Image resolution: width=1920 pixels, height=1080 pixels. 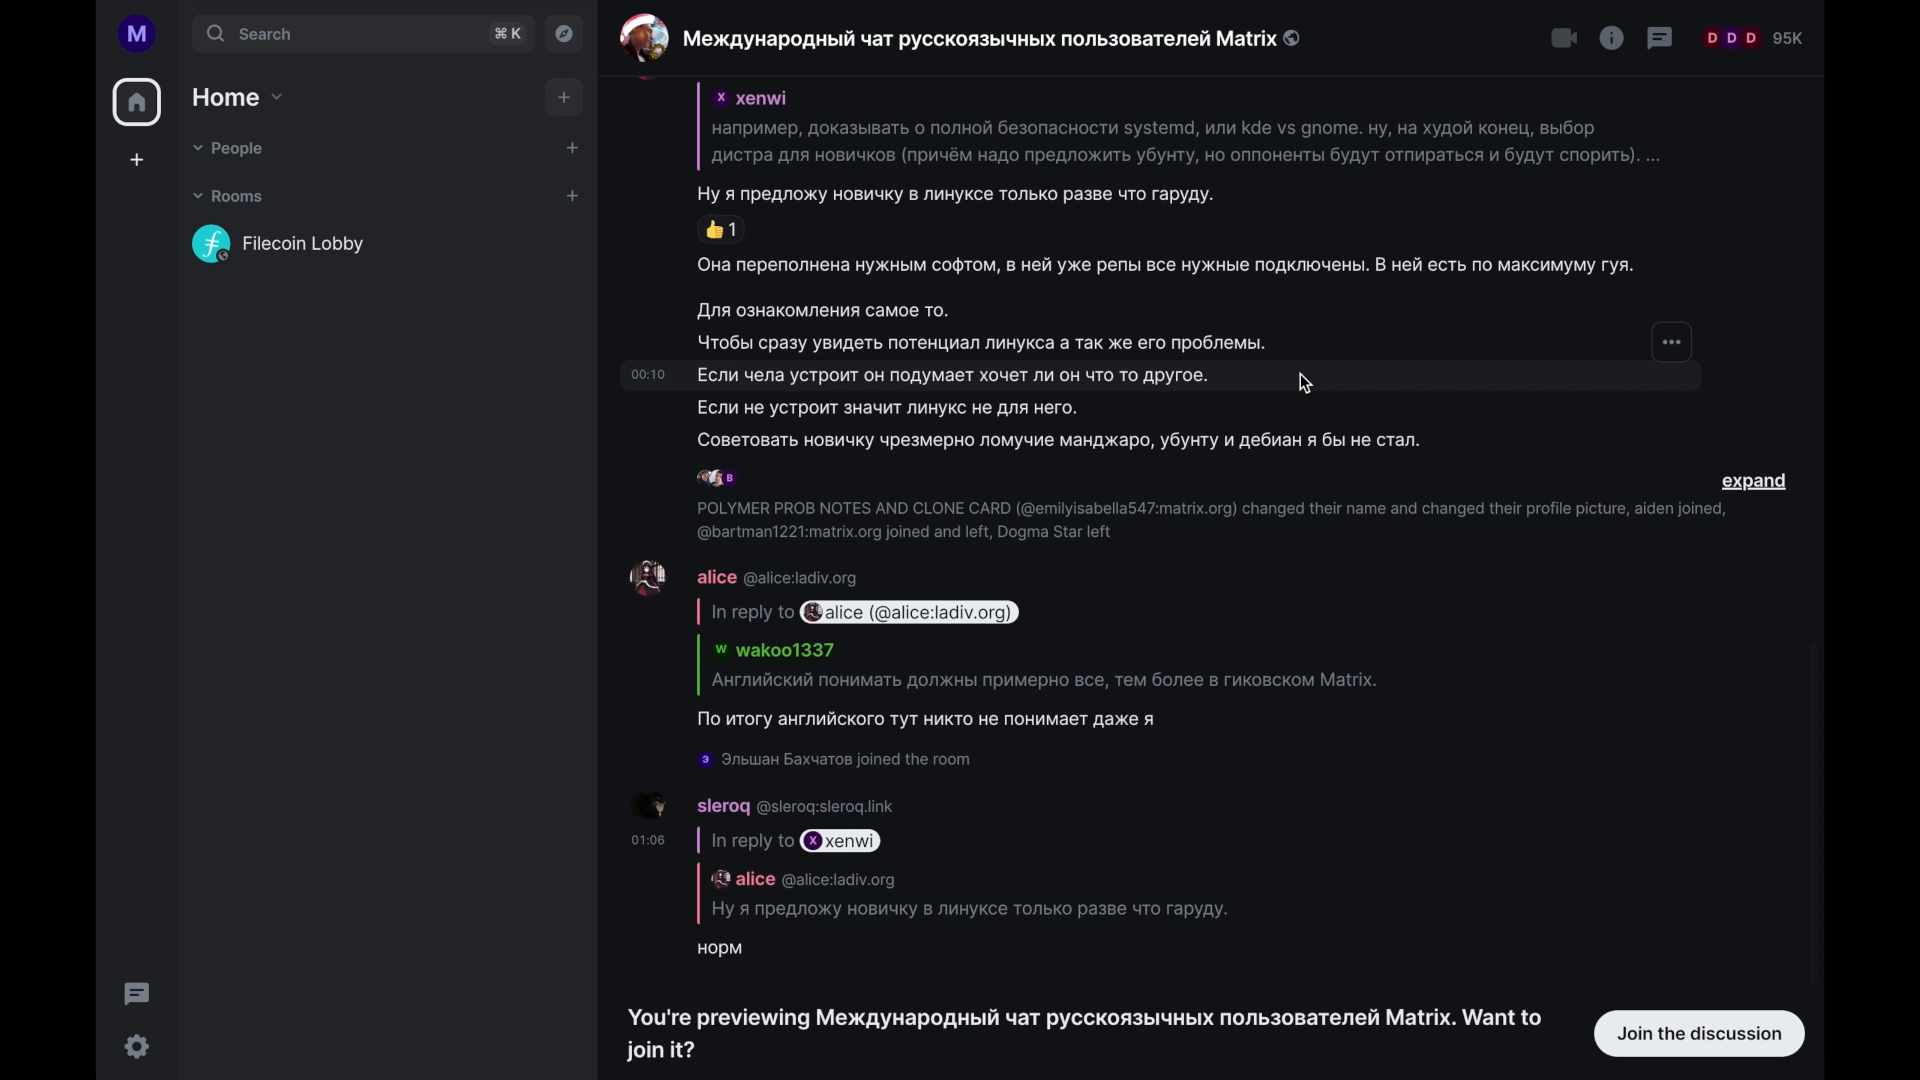 What do you see at coordinates (1305, 383) in the screenshot?
I see `cursor` at bounding box center [1305, 383].